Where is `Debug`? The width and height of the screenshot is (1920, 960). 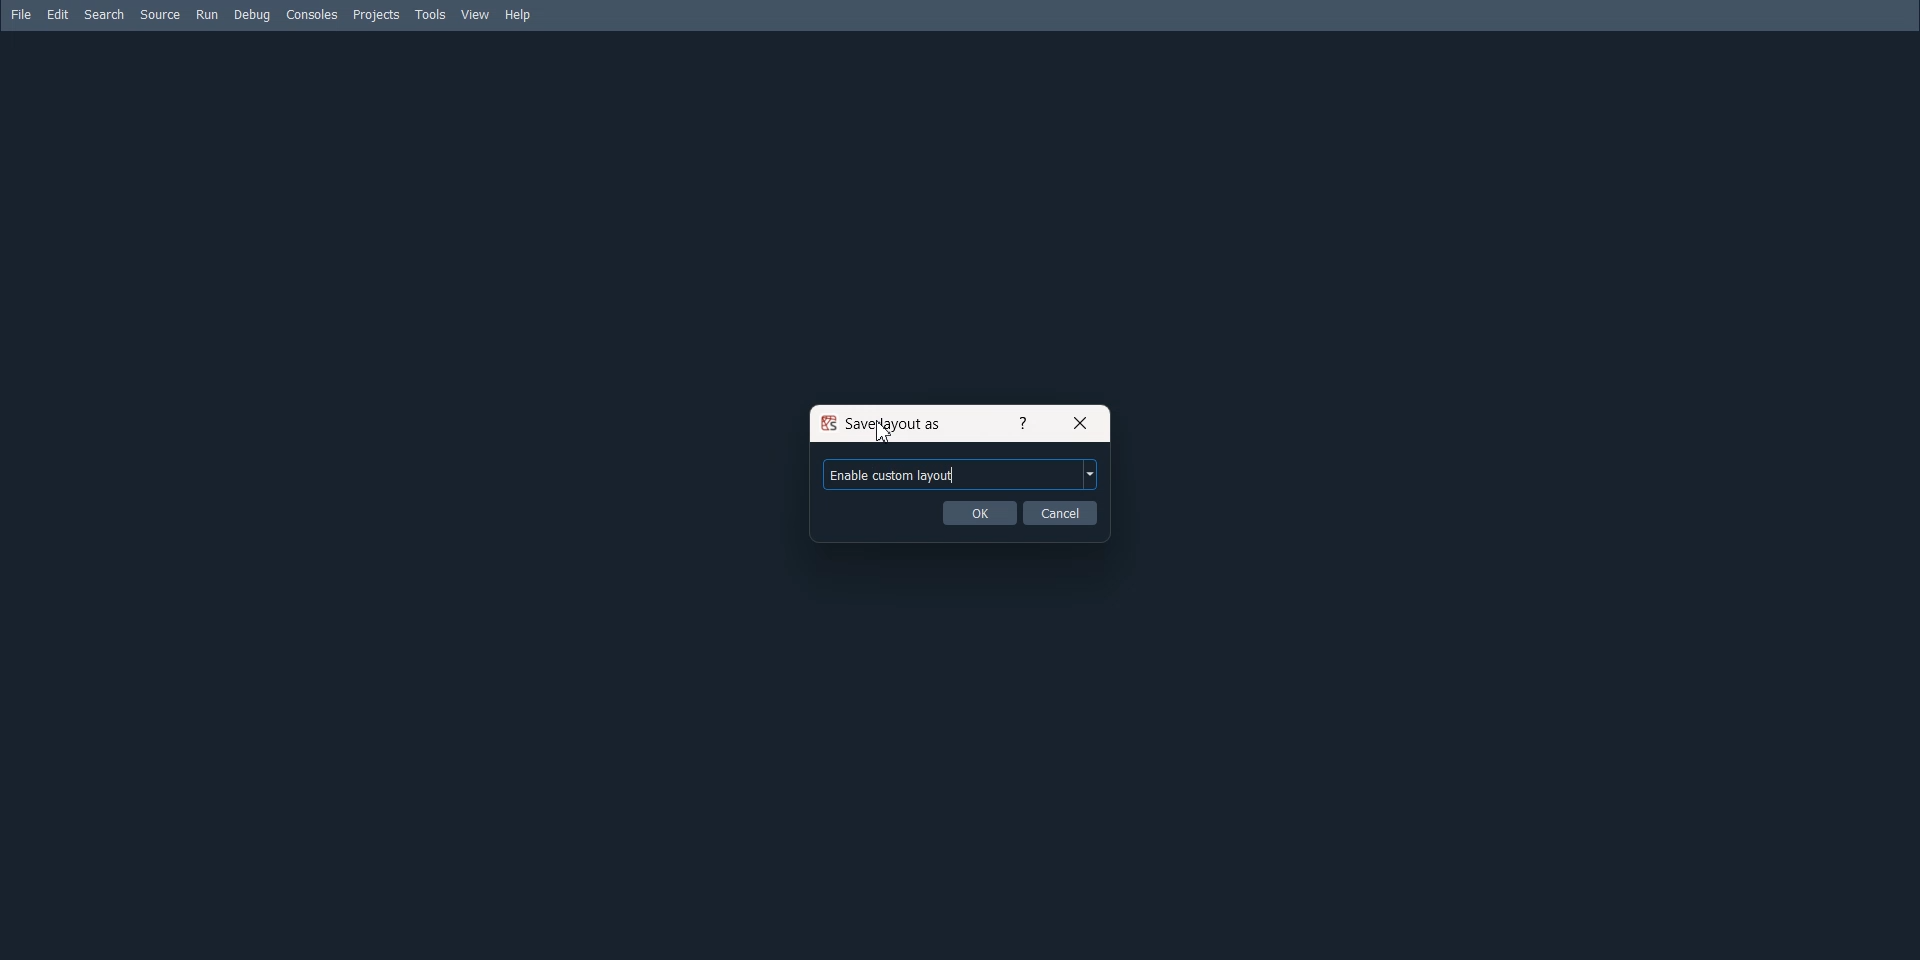 Debug is located at coordinates (252, 15).